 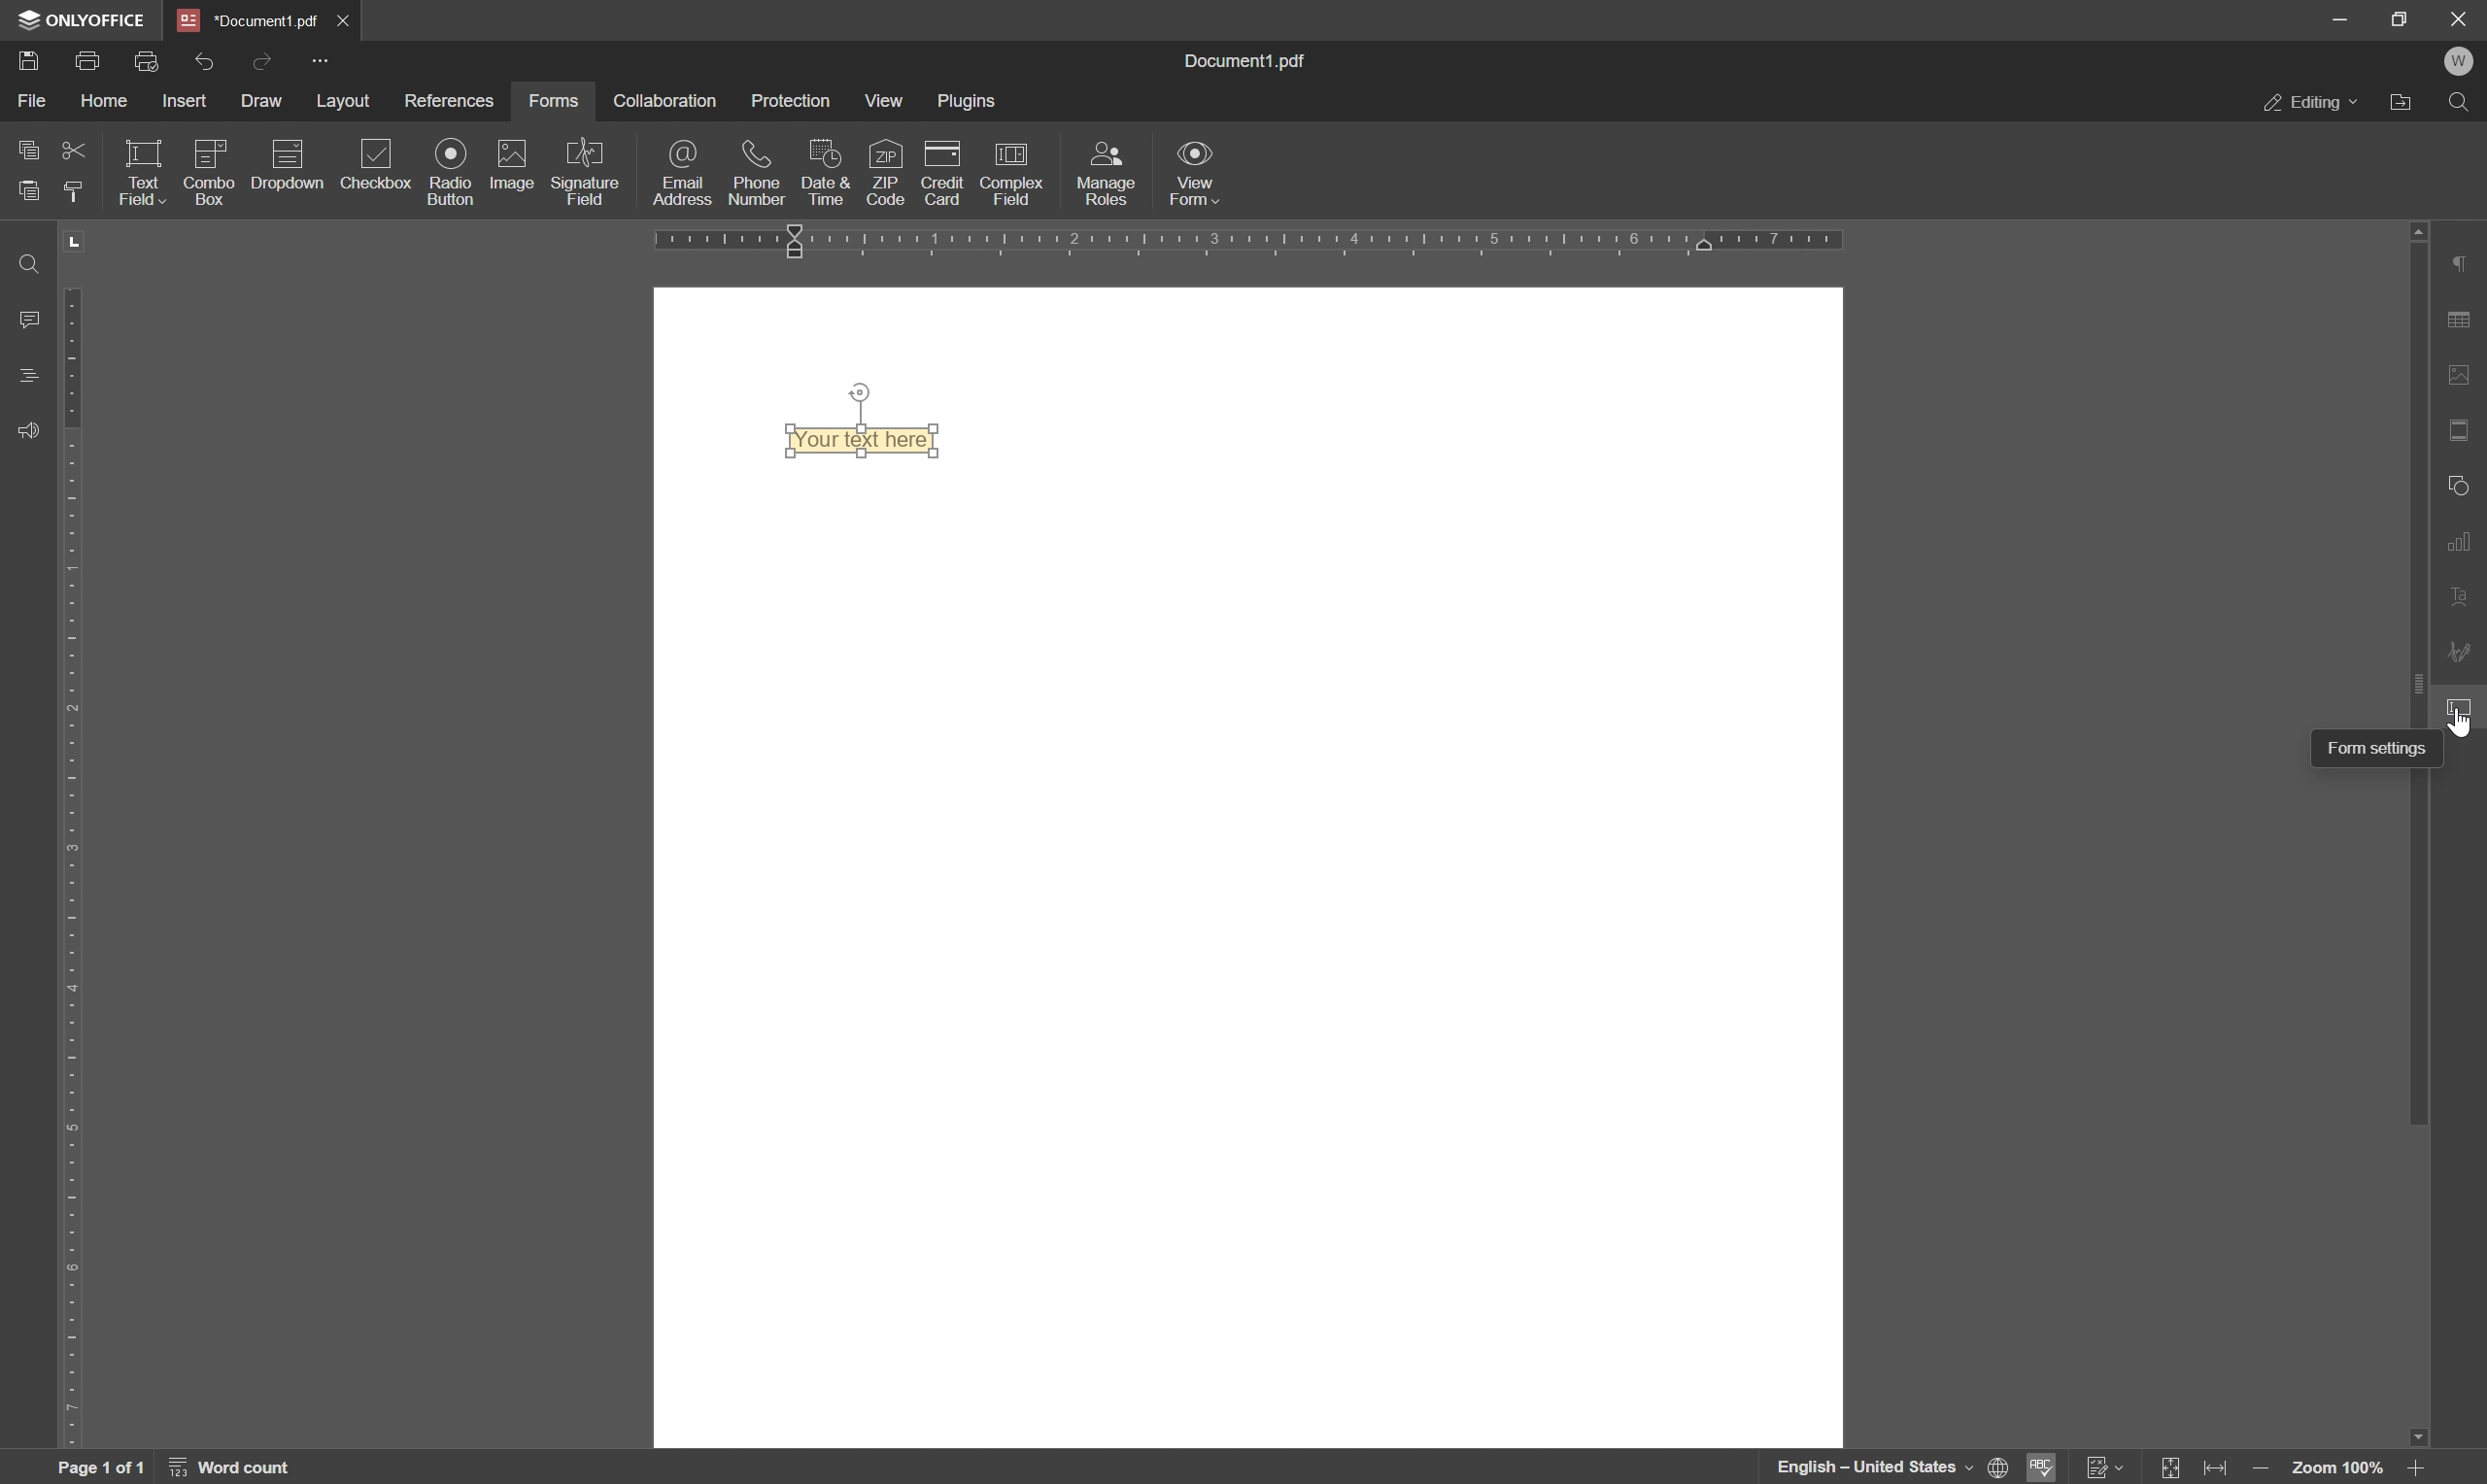 What do you see at coordinates (2465, 262) in the screenshot?
I see `paragraph settings` at bounding box center [2465, 262].